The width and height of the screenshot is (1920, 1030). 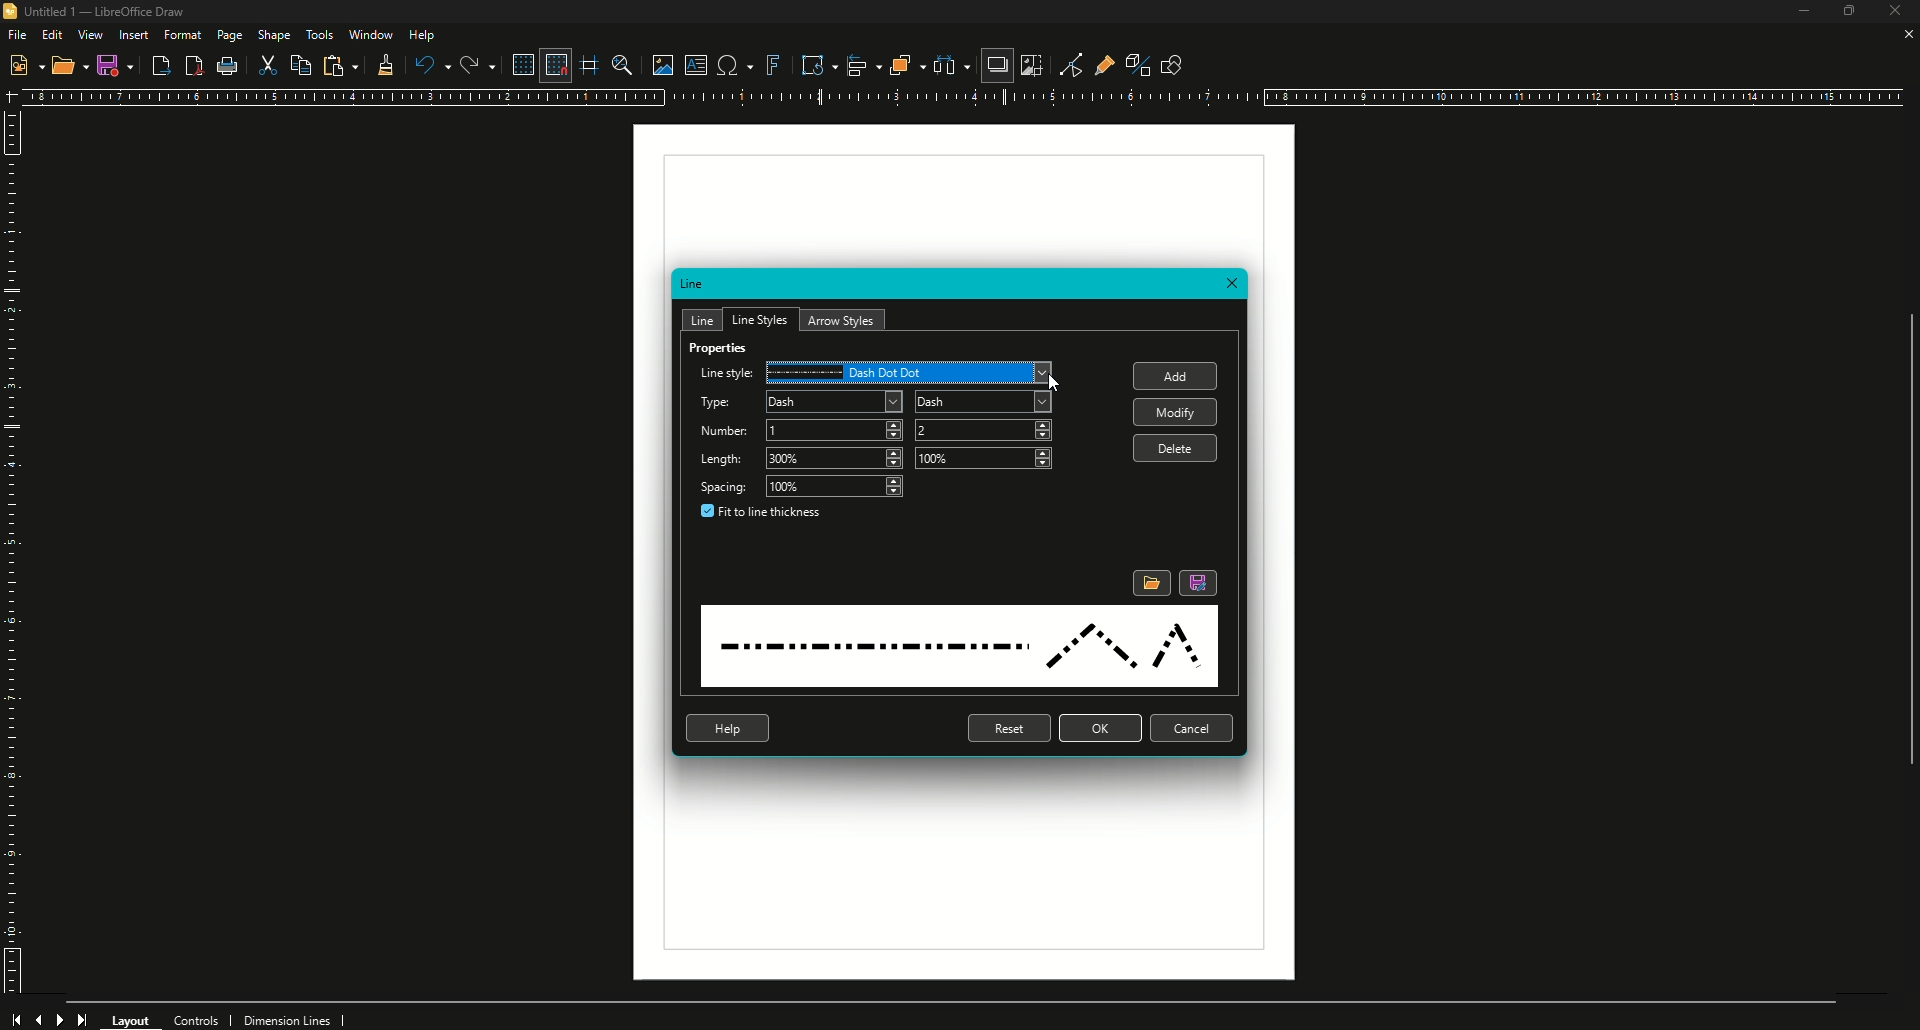 What do you see at coordinates (275, 35) in the screenshot?
I see `Shape` at bounding box center [275, 35].